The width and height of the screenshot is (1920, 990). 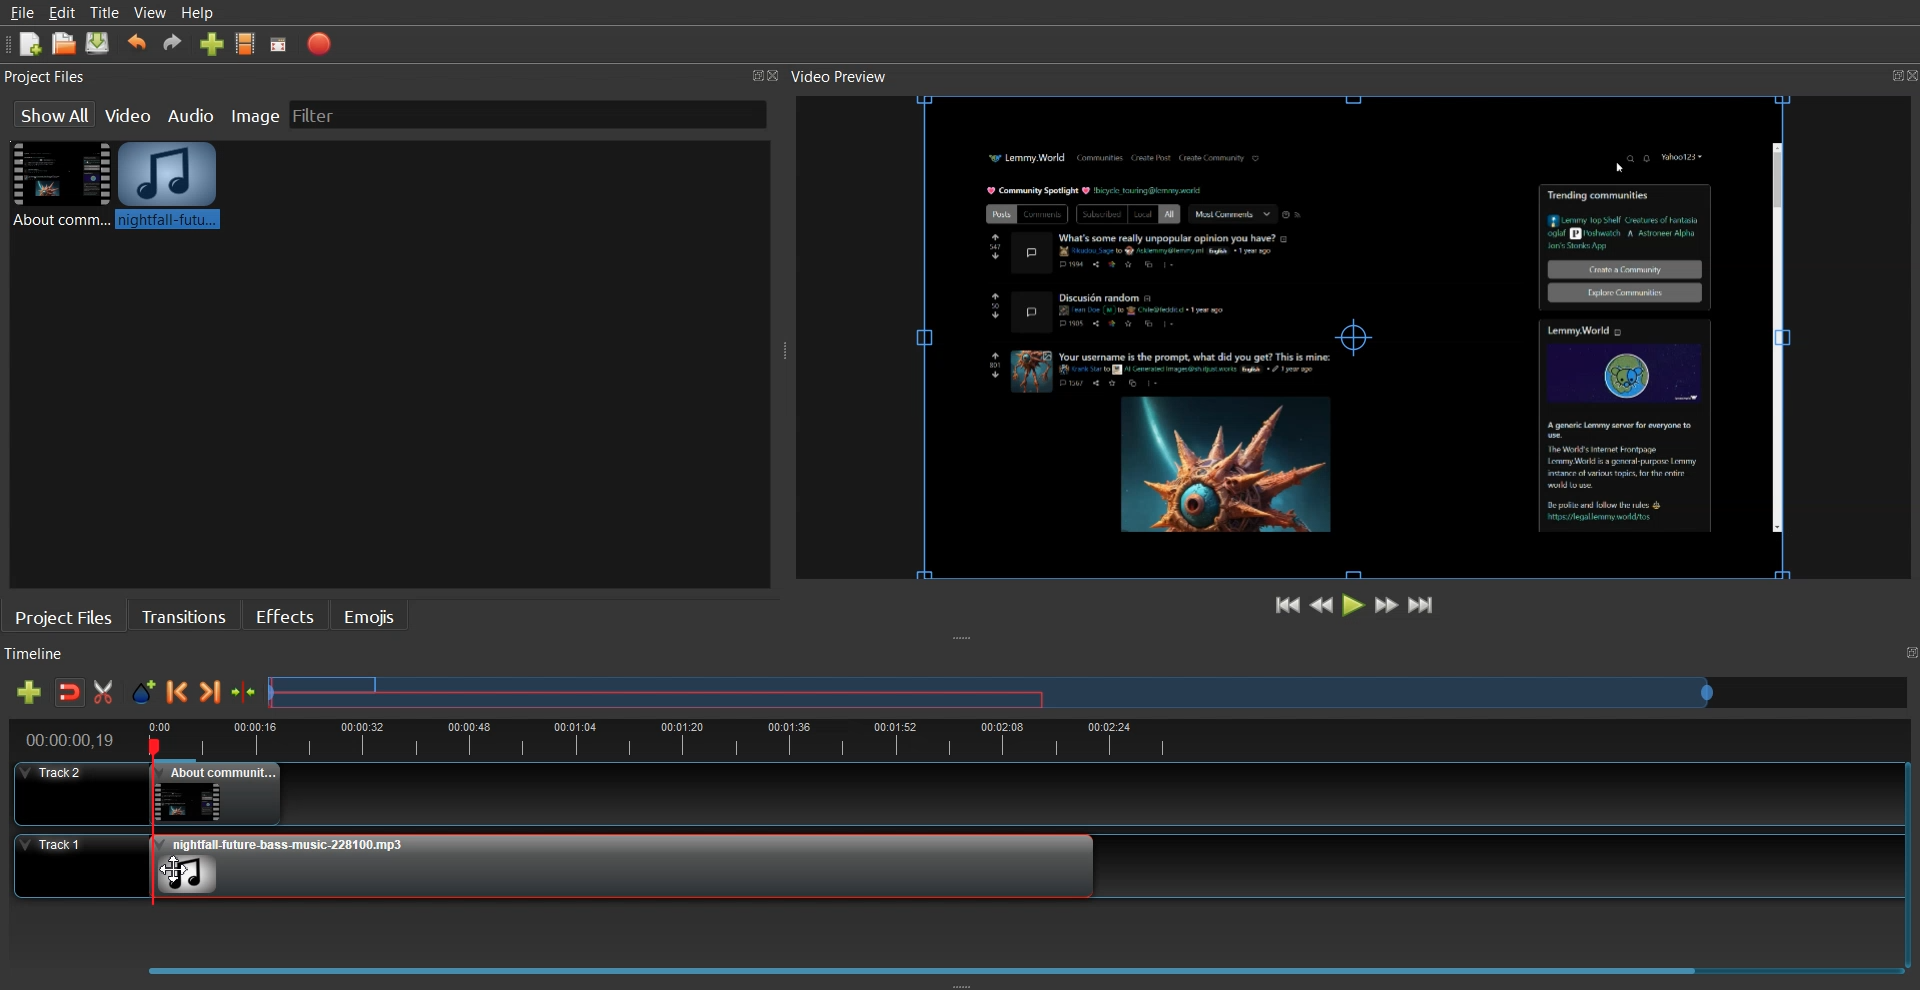 What do you see at coordinates (105, 692) in the screenshot?
I see `Razor Track` at bounding box center [105, 692].